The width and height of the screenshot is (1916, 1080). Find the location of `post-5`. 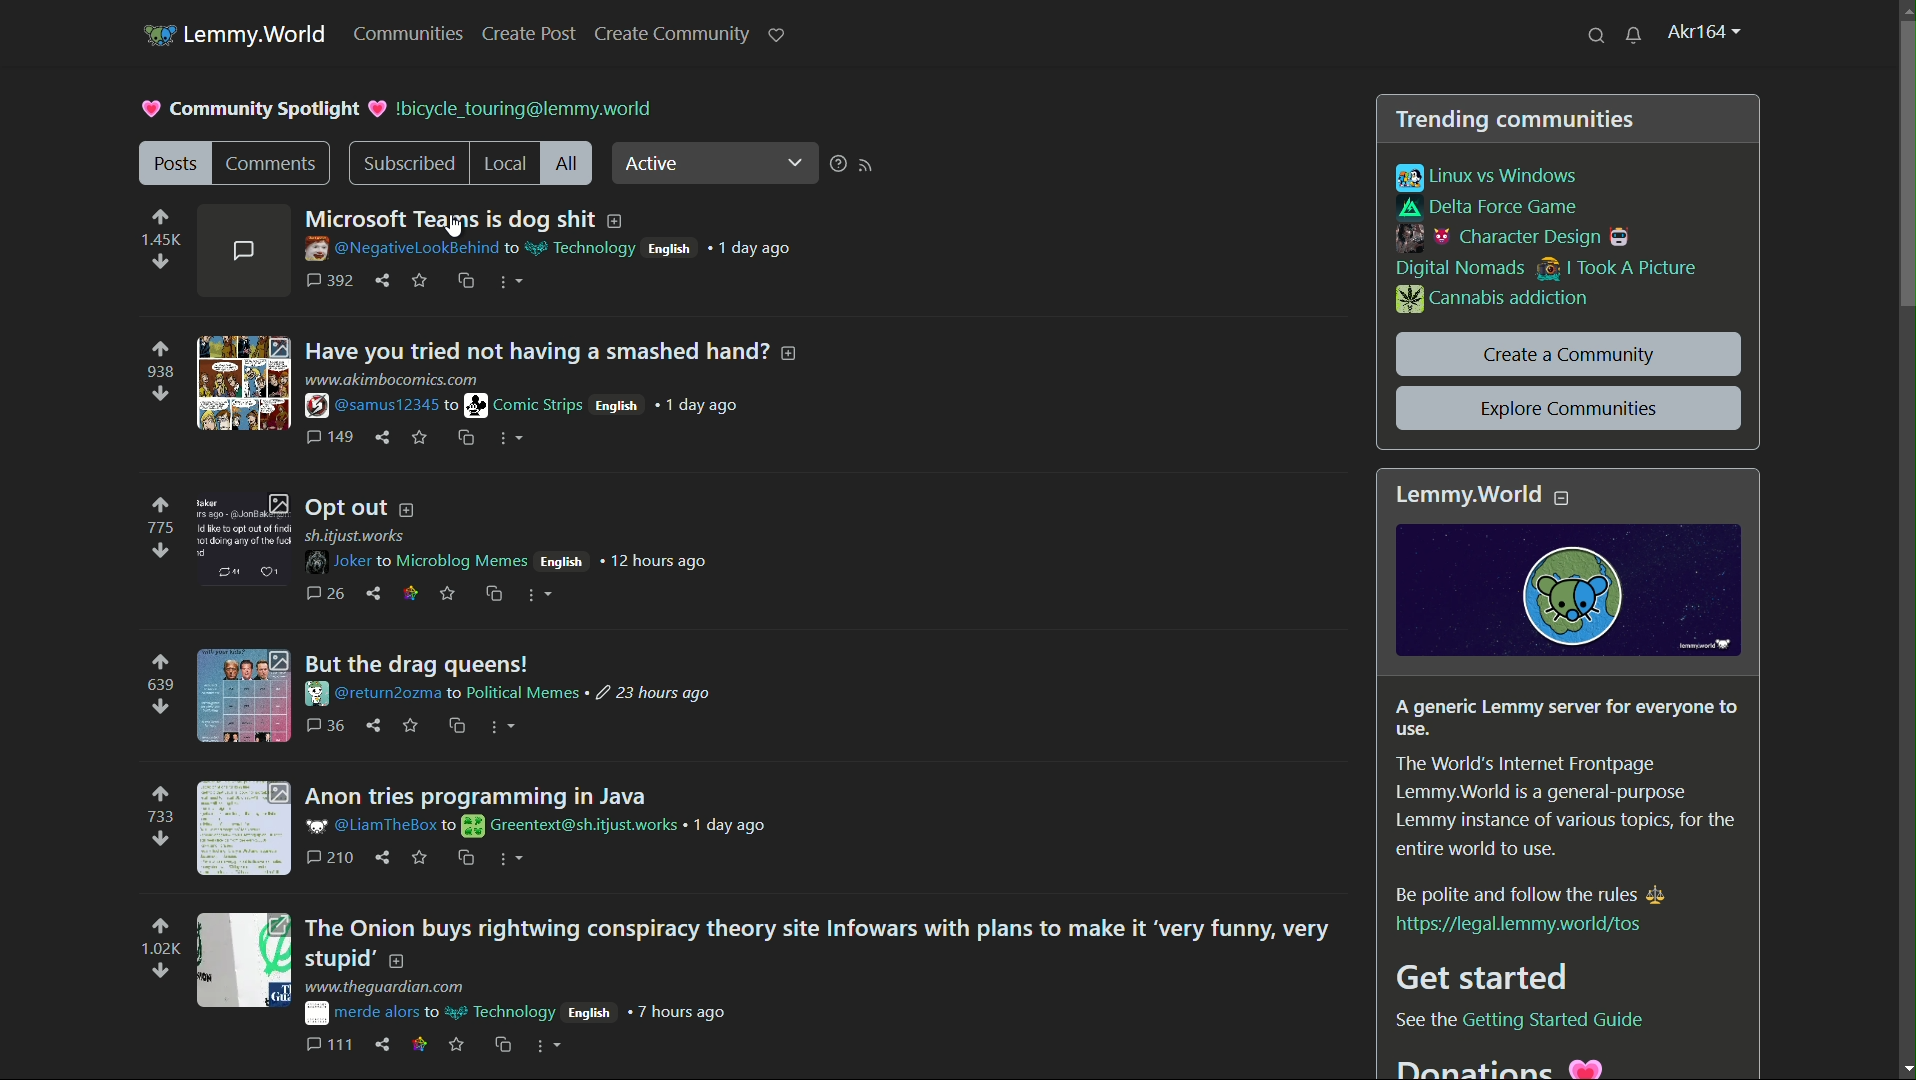

post-5 is located at coordinates (821, 942).